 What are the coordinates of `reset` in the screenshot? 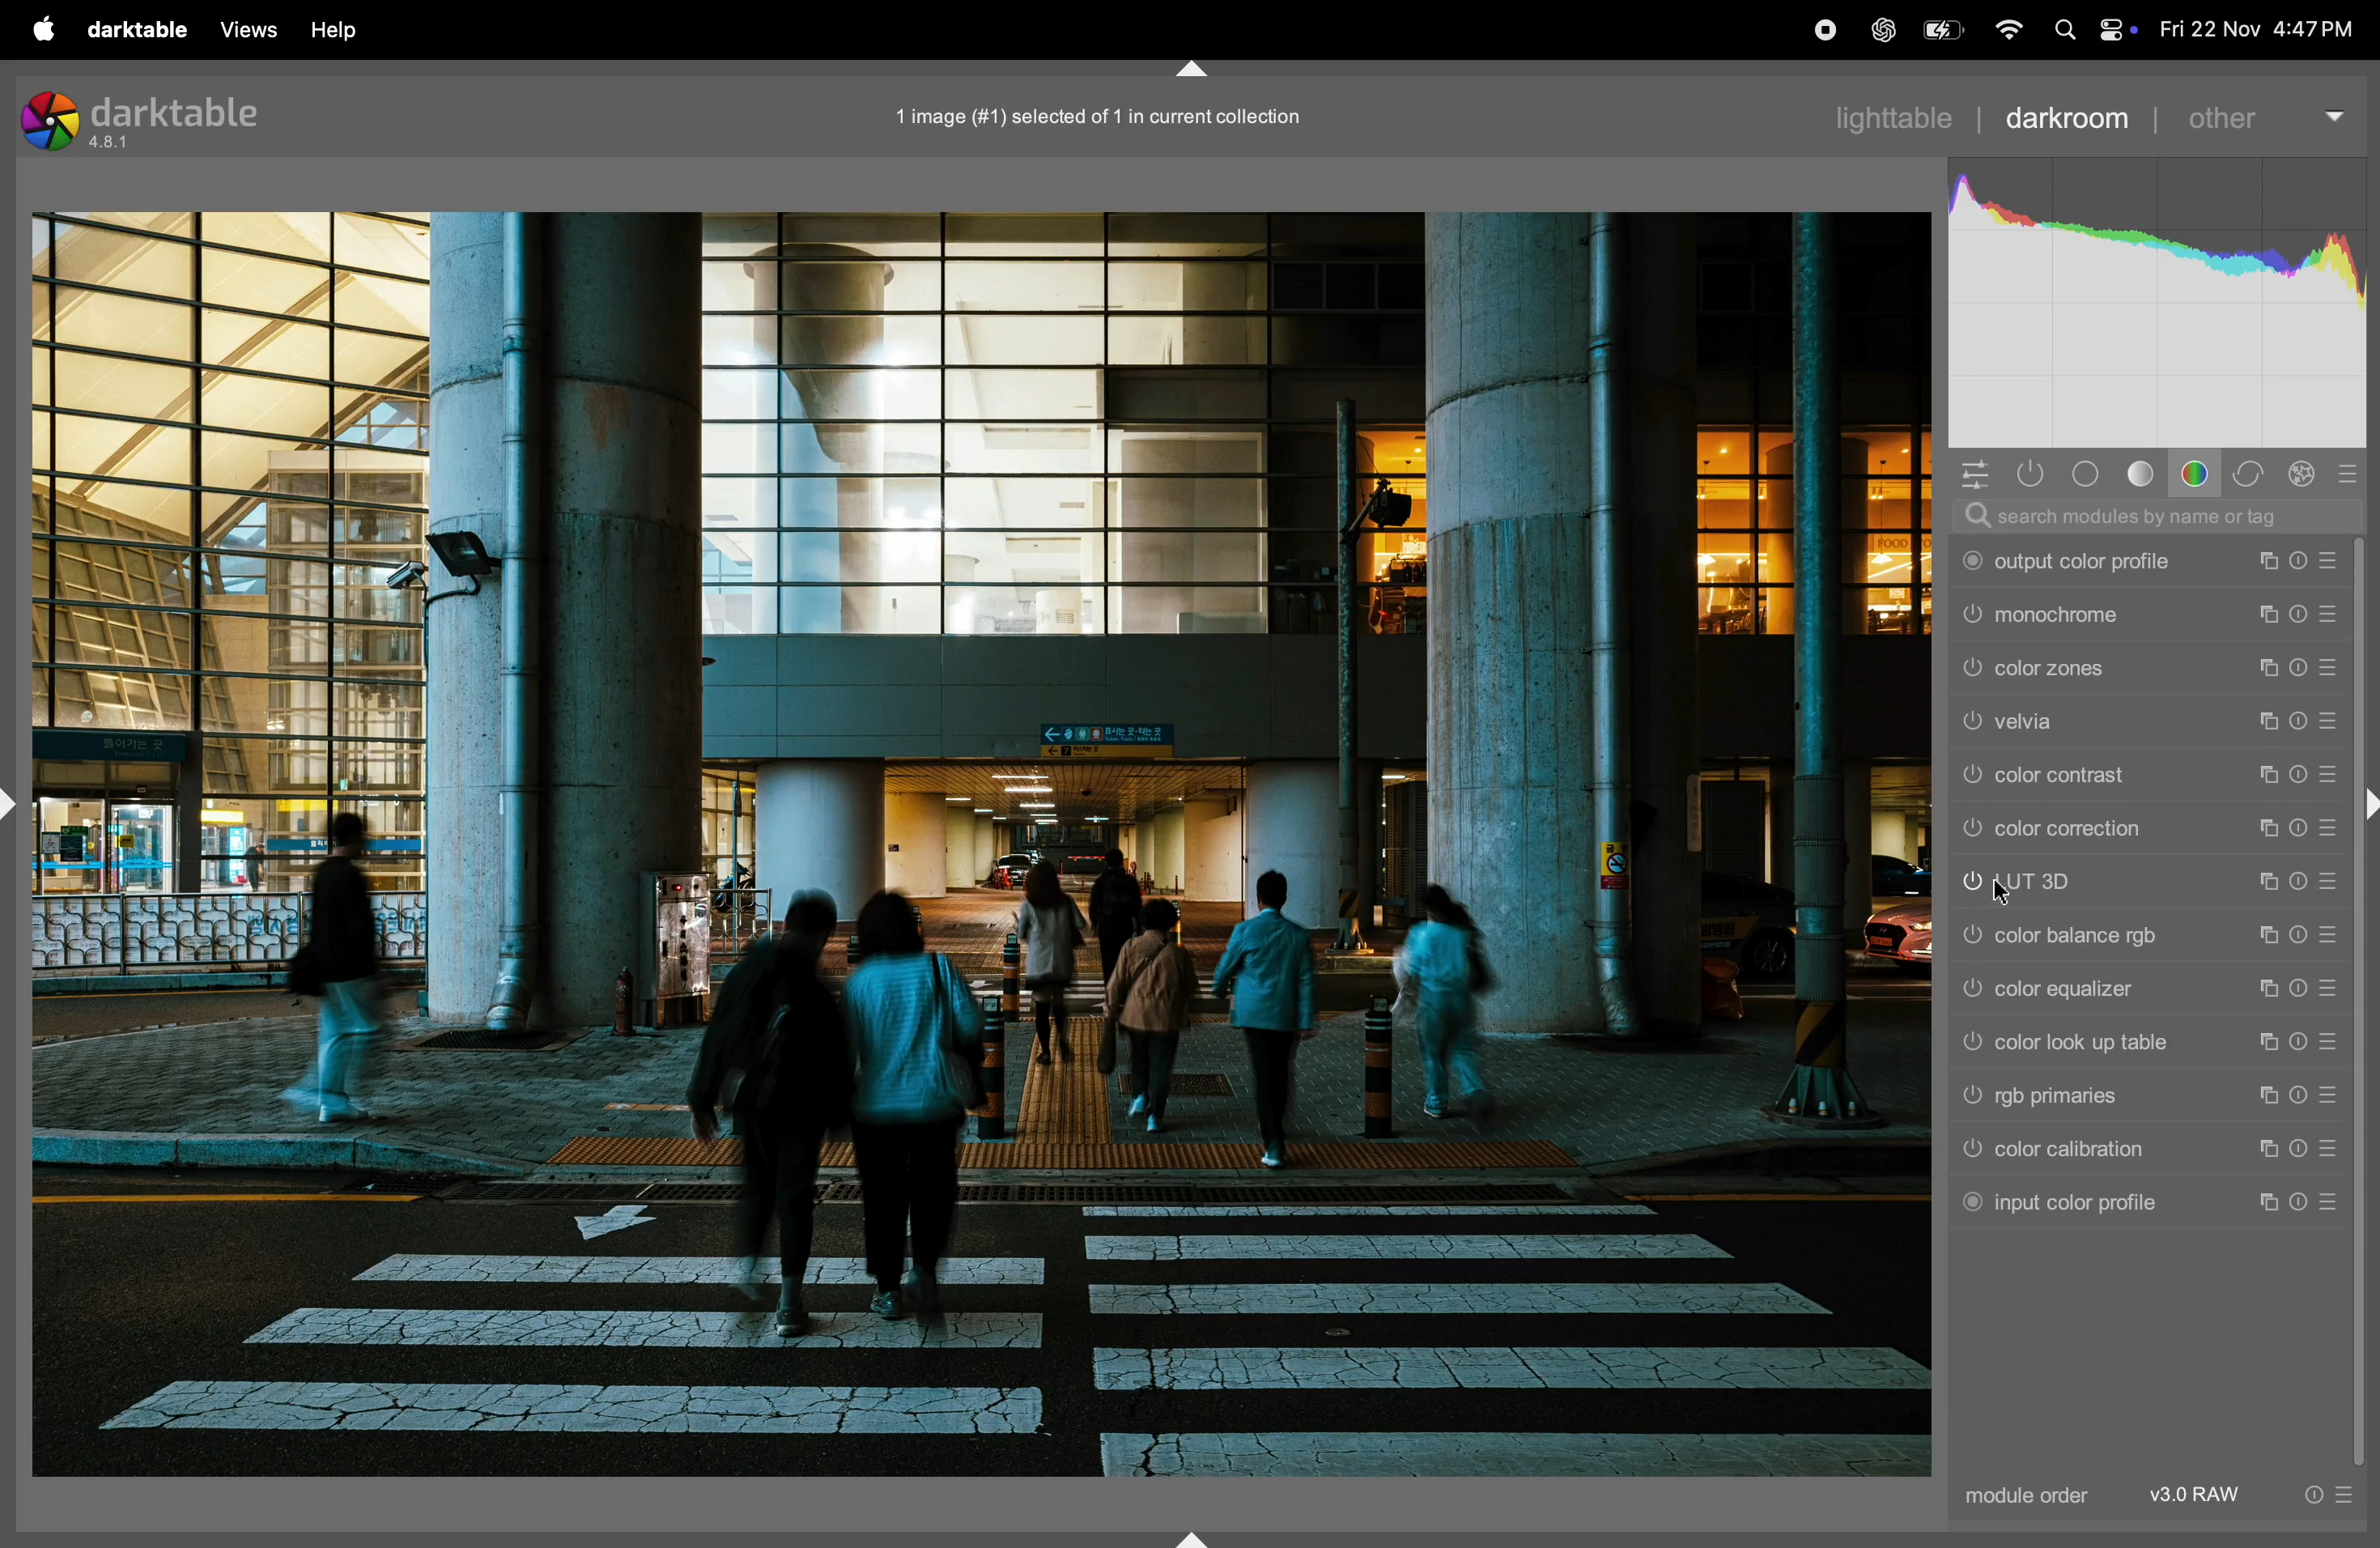 It's located at (2300, 1144).